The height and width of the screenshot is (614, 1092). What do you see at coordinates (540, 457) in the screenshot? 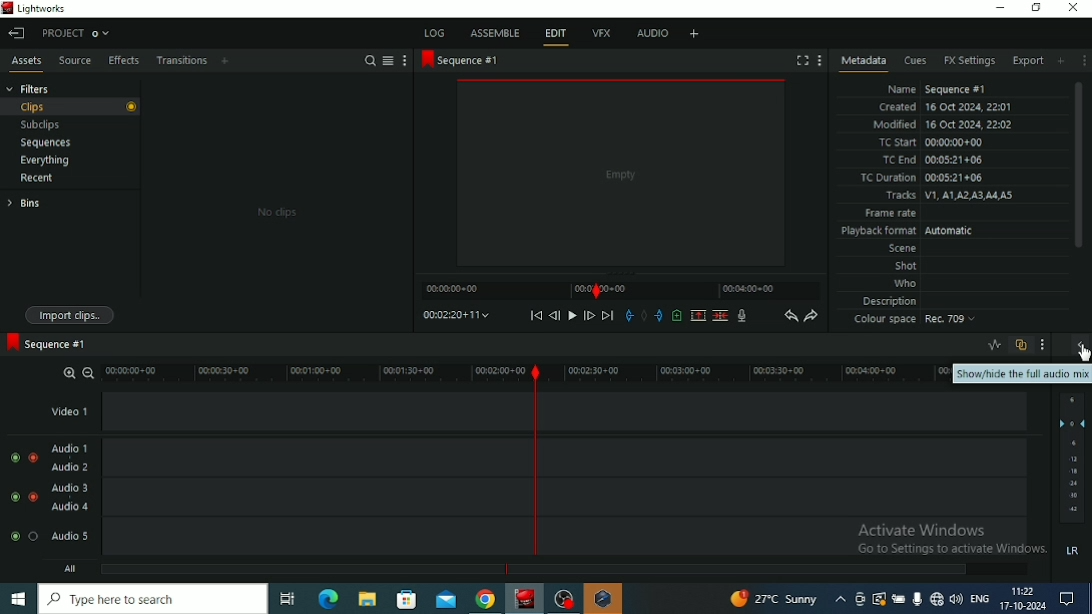
I see `Audio 1, Audio 2` at bounding box center [540, 457].